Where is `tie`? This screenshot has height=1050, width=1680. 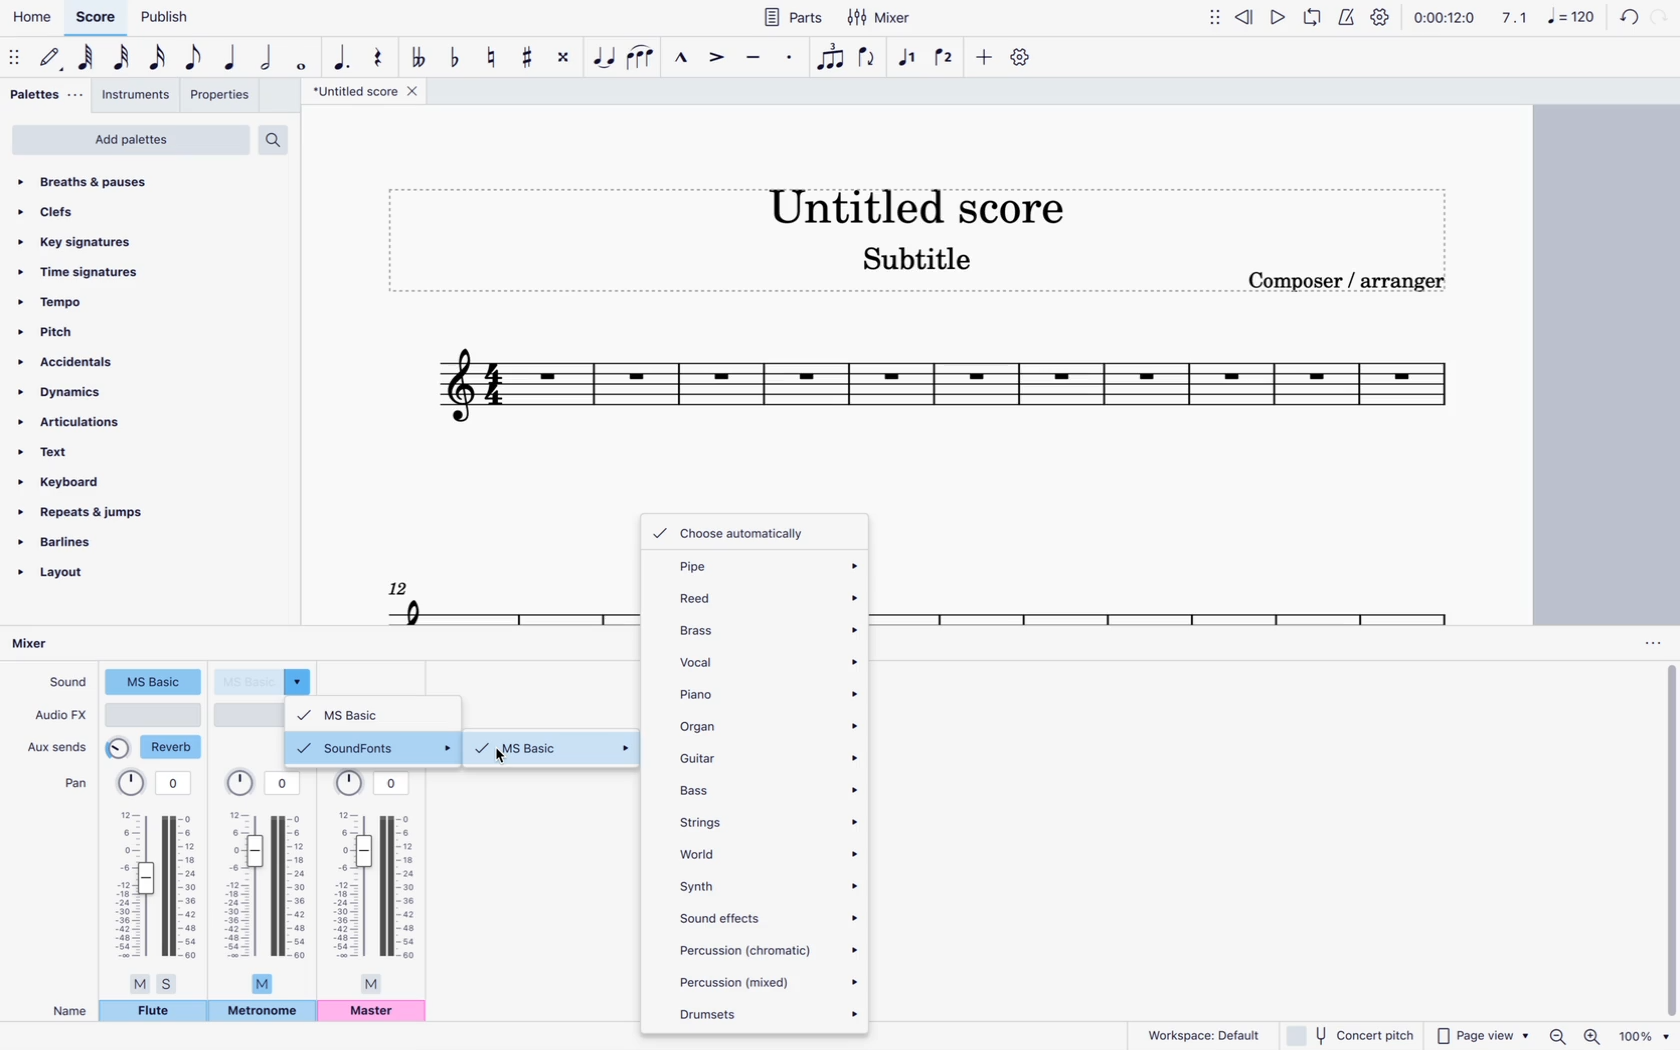
tie is located at coordinates (605, 59).